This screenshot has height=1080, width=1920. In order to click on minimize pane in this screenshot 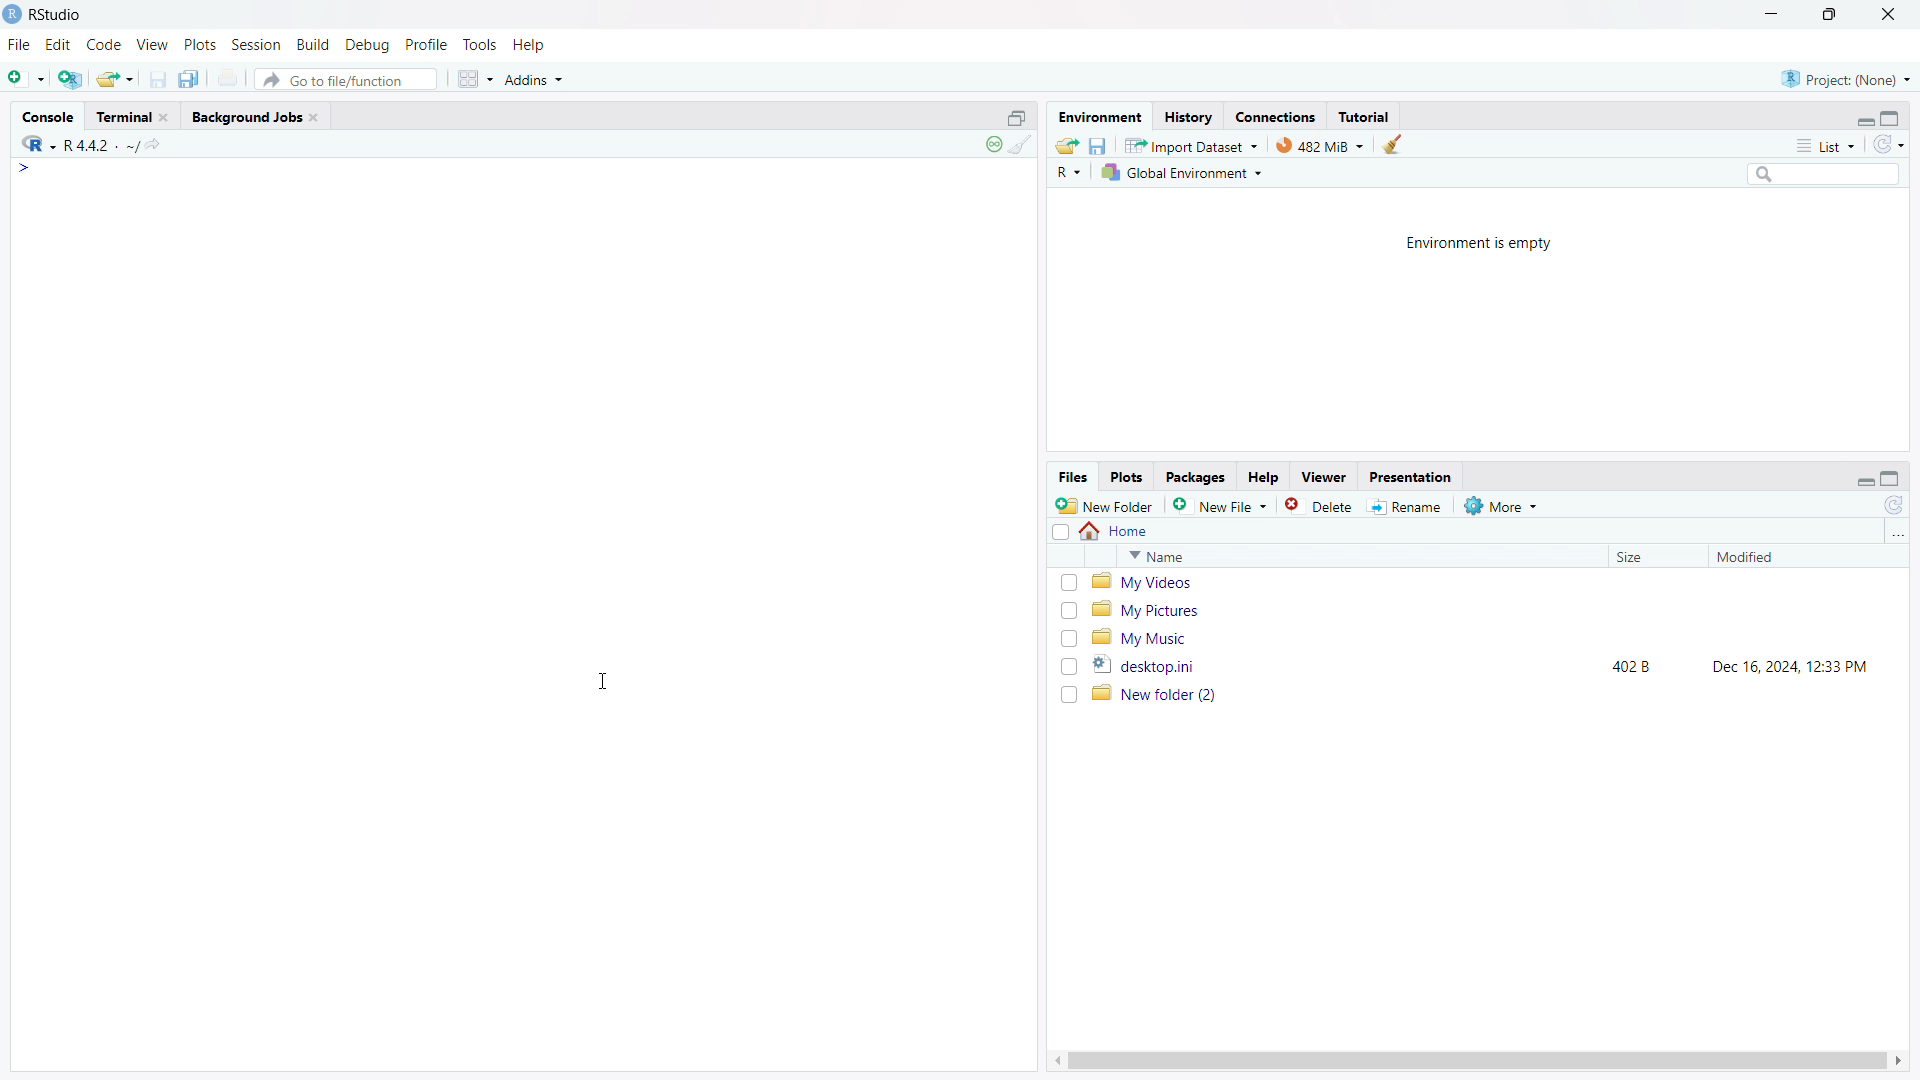, I will do `click(1865, 478)`.